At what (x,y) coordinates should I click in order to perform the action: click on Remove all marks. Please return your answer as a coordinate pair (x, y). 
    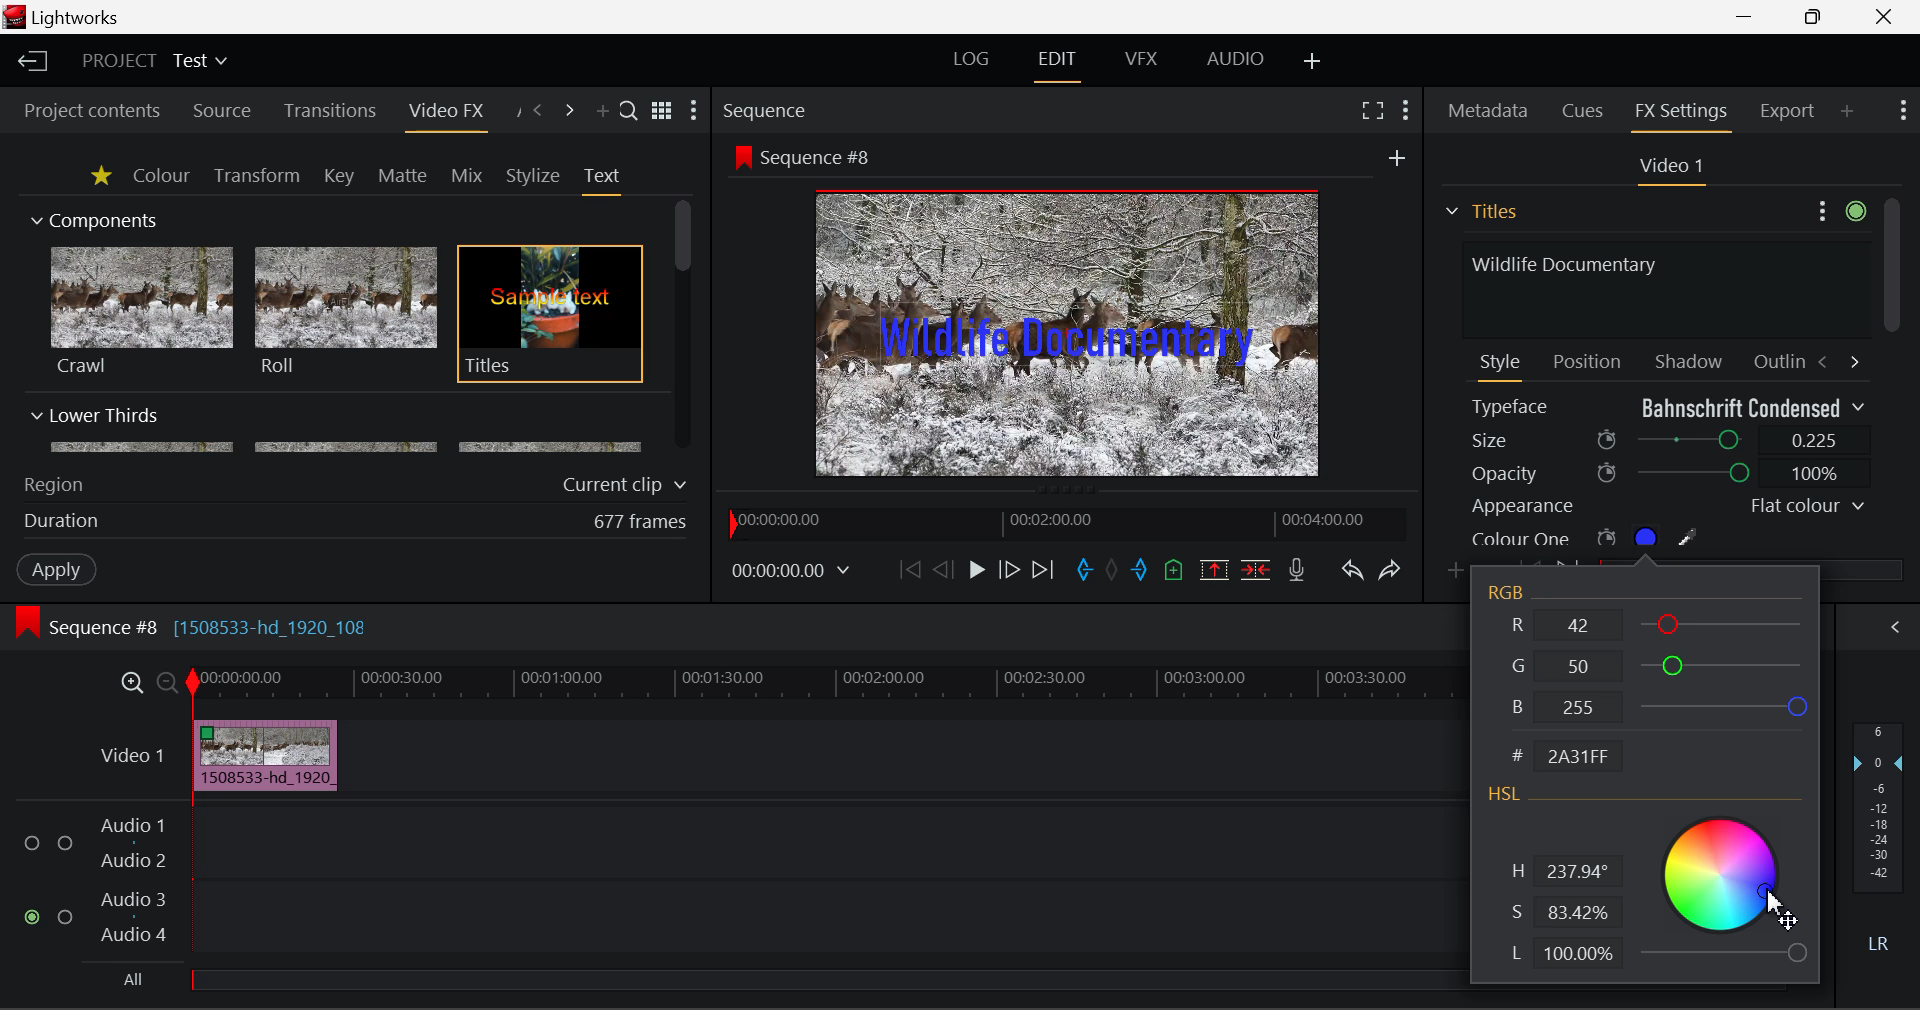
    Looking at the image, I should click on (1114, 572).